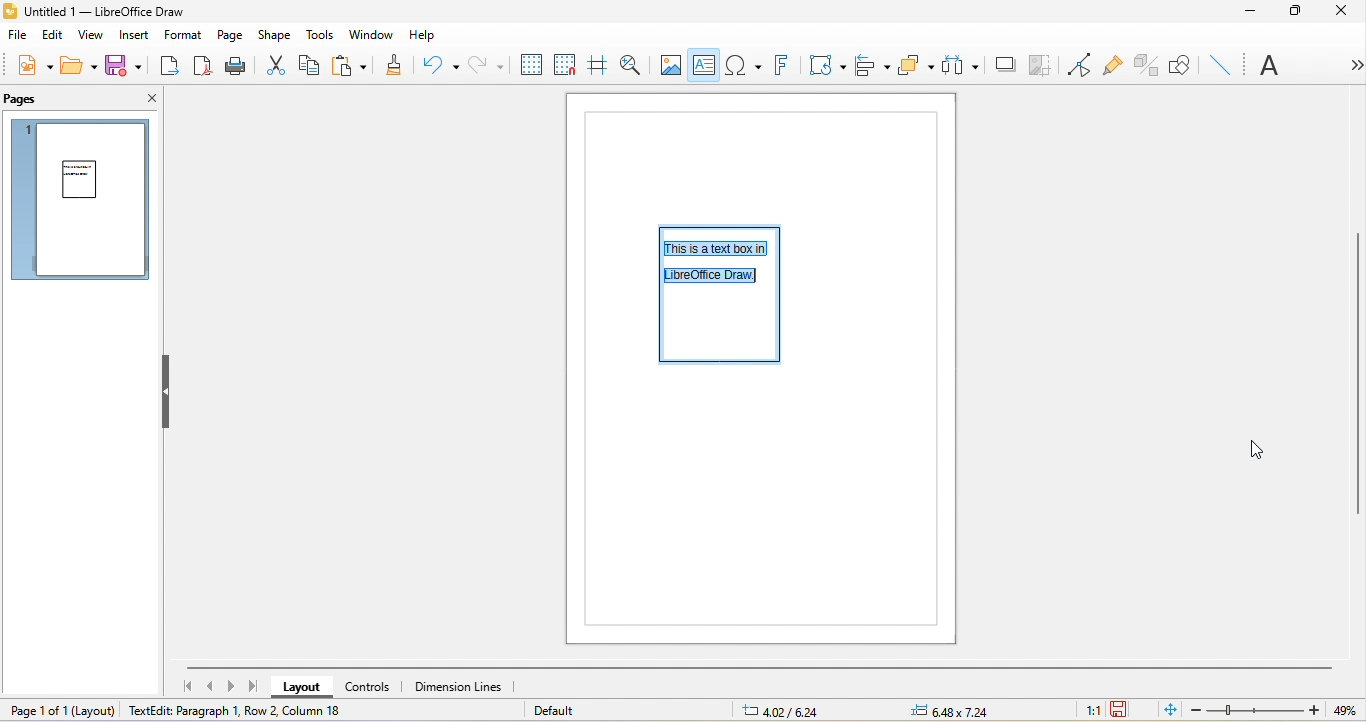 This screenshot has width=1366, height=722. I want to click on previous page, so click(209, 685).